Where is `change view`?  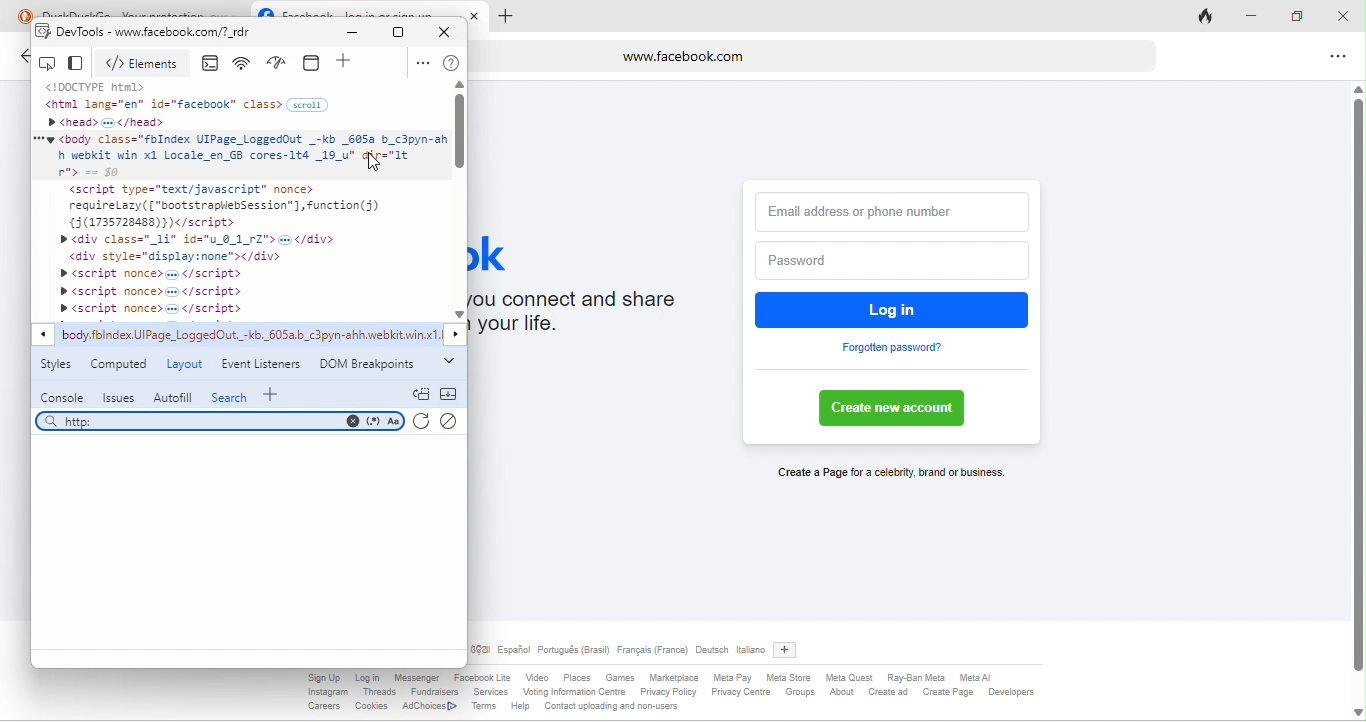 change view is located at coordinates (79, 64).